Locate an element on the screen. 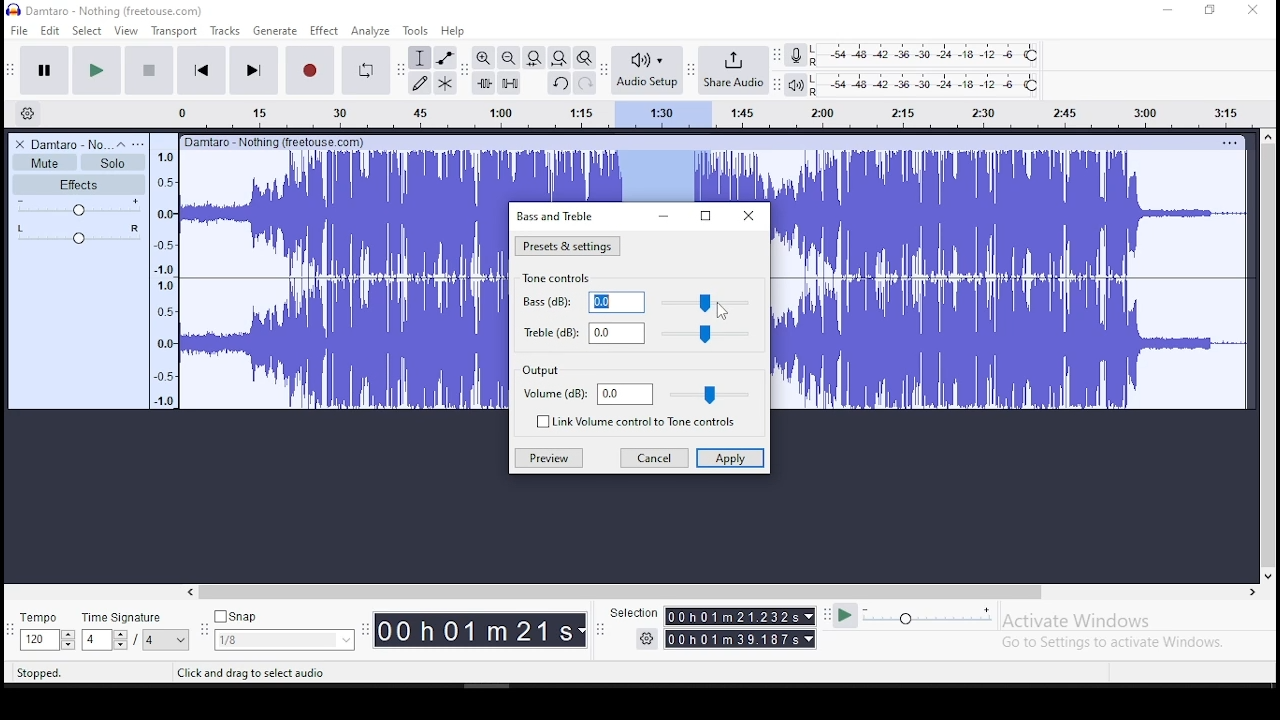 Image resolution: width=1280 pixels, height=720 pixels. close is located at coordinates (750, 216).